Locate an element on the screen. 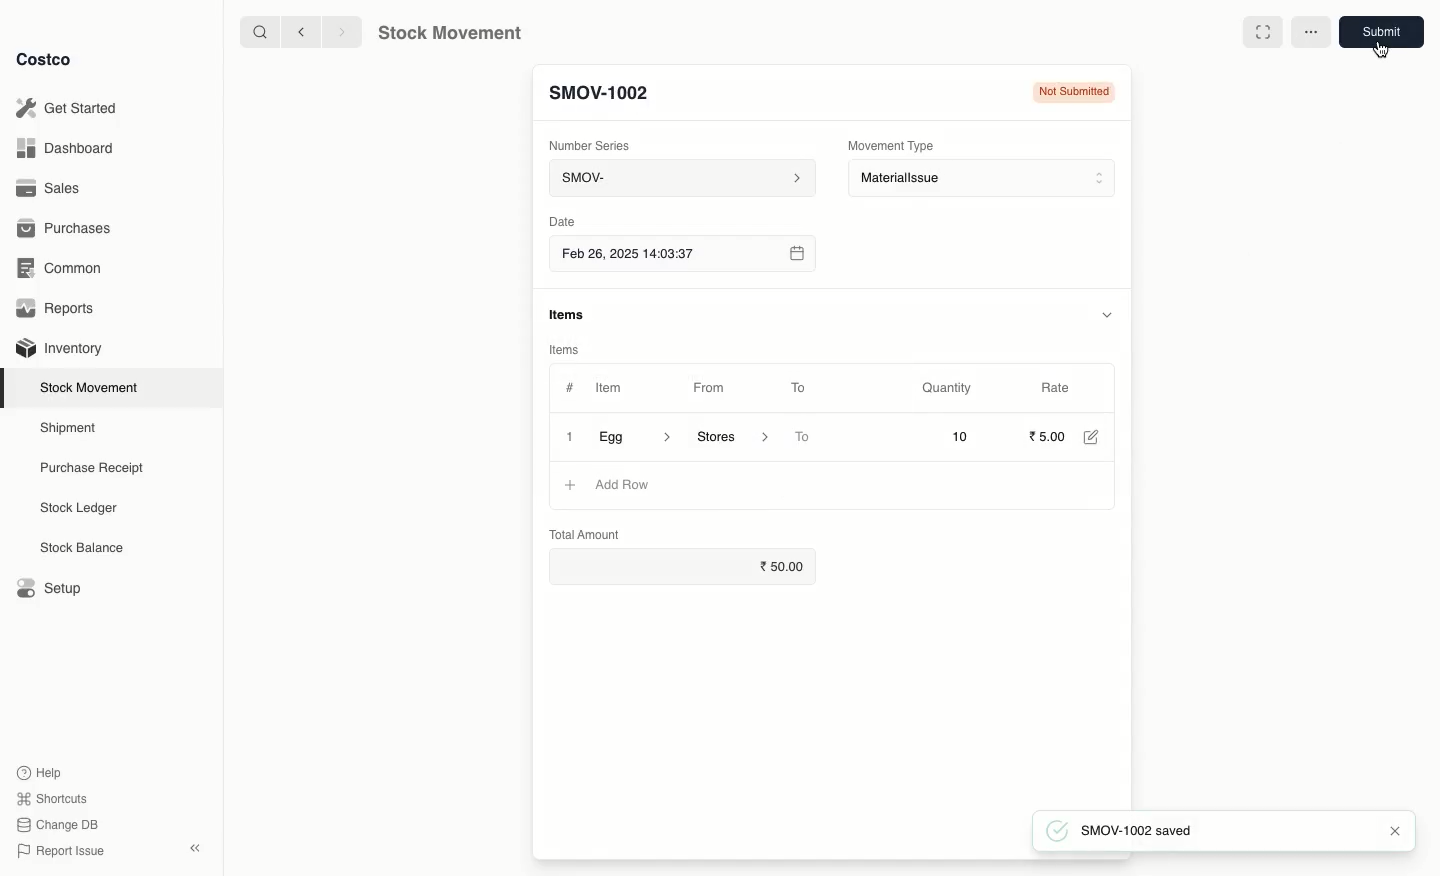  Egg is located at coordinates (635, 436).